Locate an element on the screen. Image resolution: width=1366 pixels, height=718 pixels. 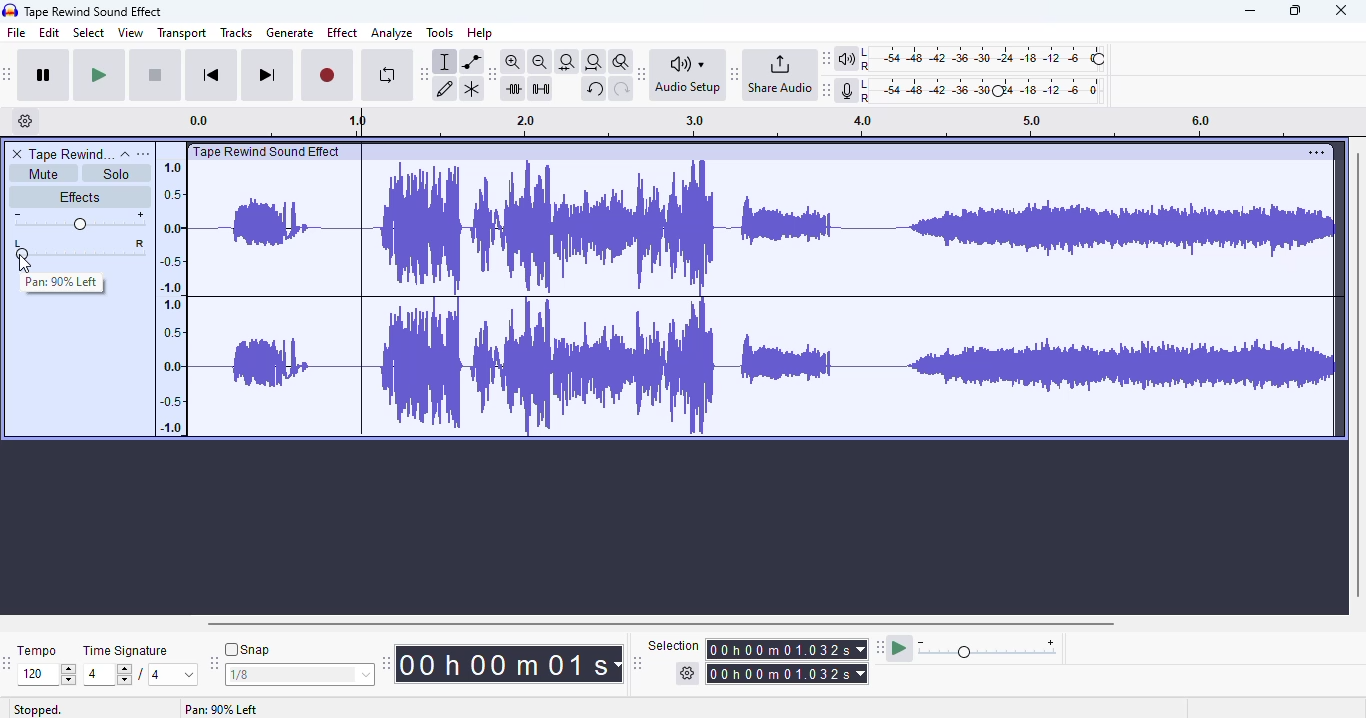
audacity edit toolbar is located at coordinates (490, 75).